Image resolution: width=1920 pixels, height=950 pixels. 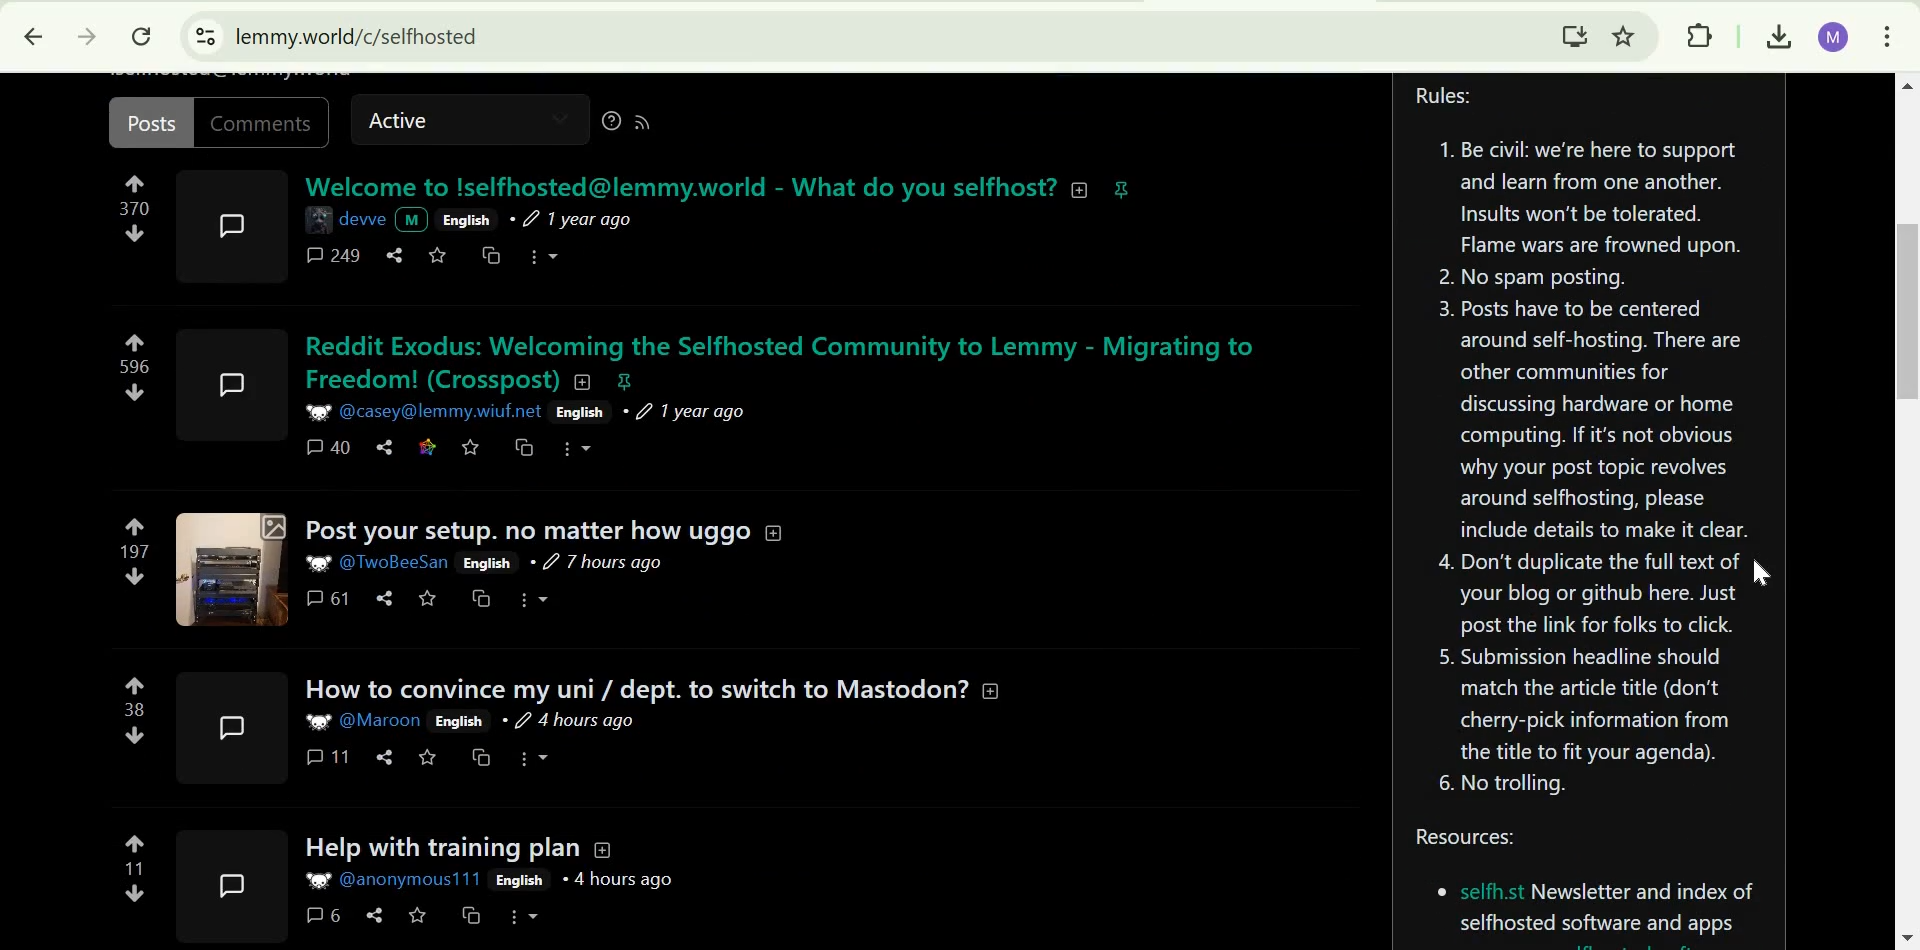 What do you see at coordinates (526, 446) in the screenshot?
I see `cross-post` at bounding box center [526, 446].